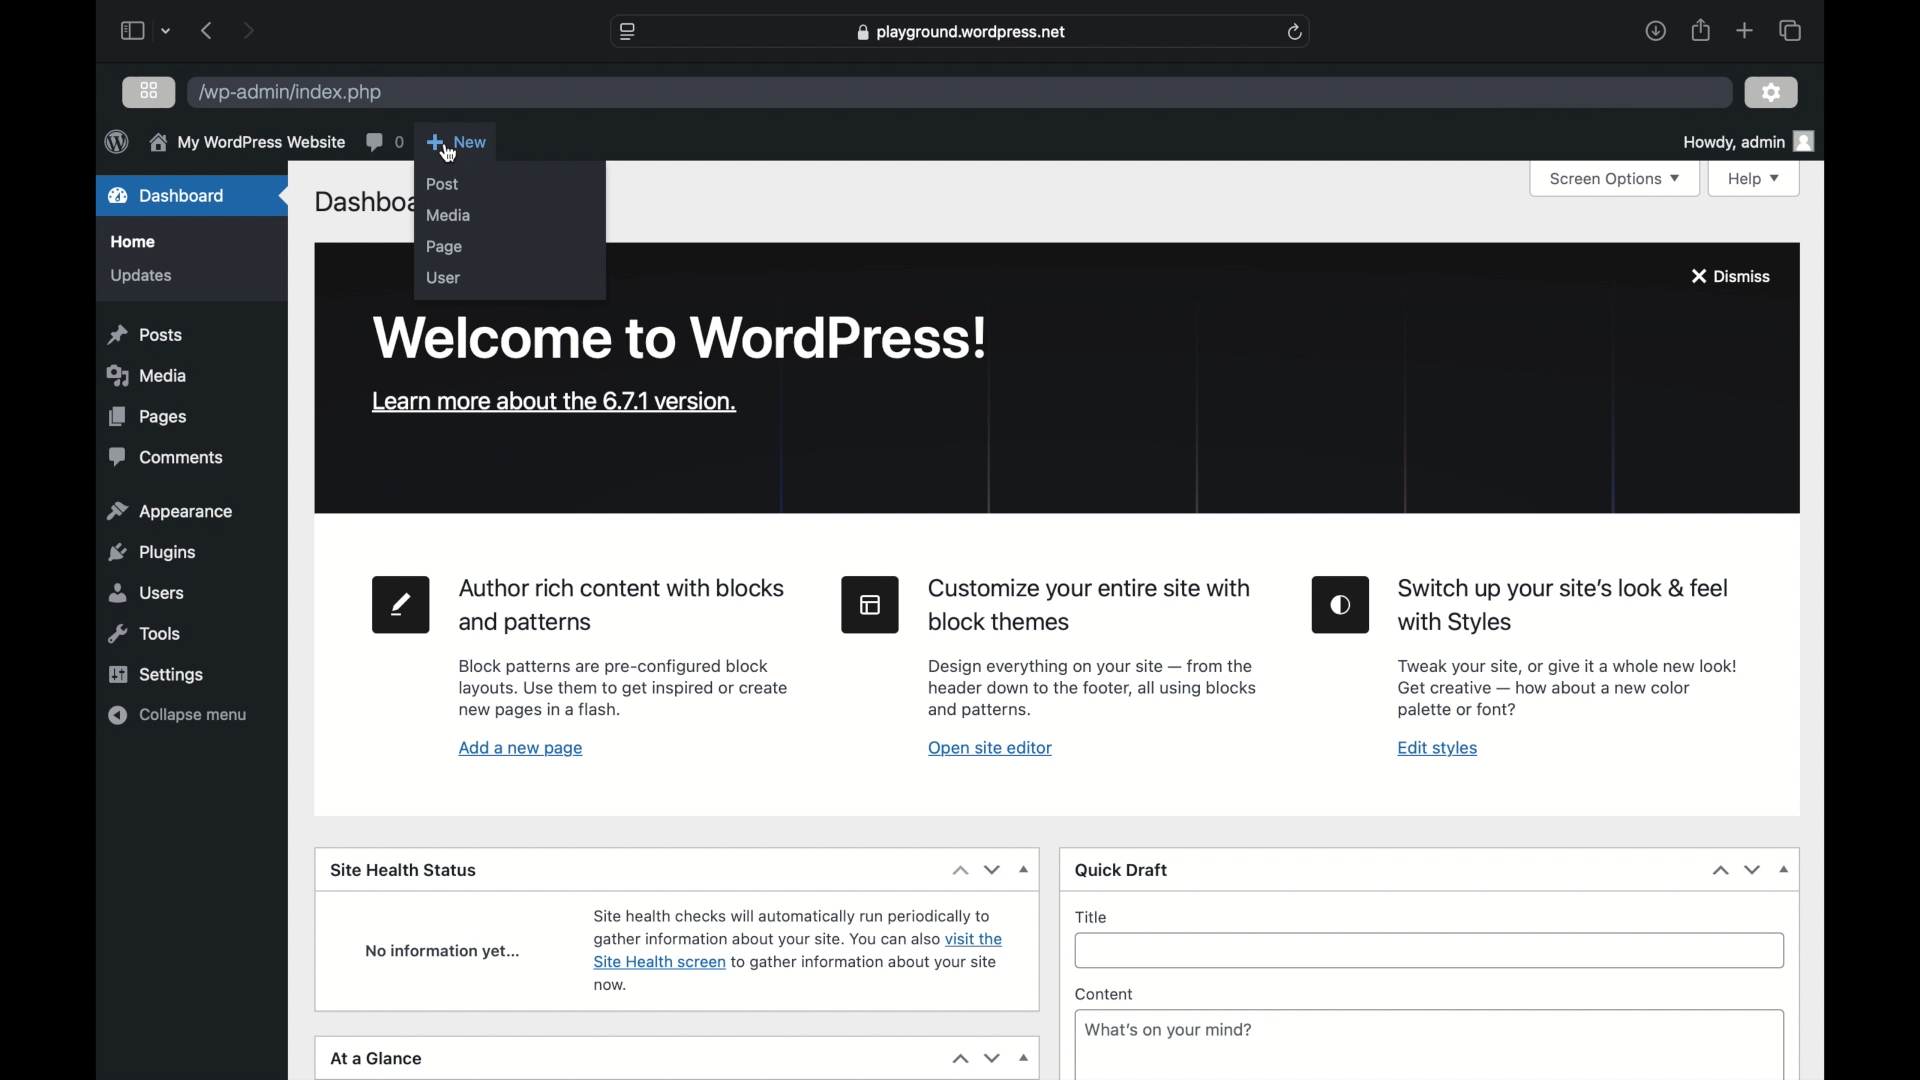 This screenshot has height=1080, width=1920. What do you see at coordinates (620, 607) in the screenshot?
I see `heading` at bounding box center [620, 607].